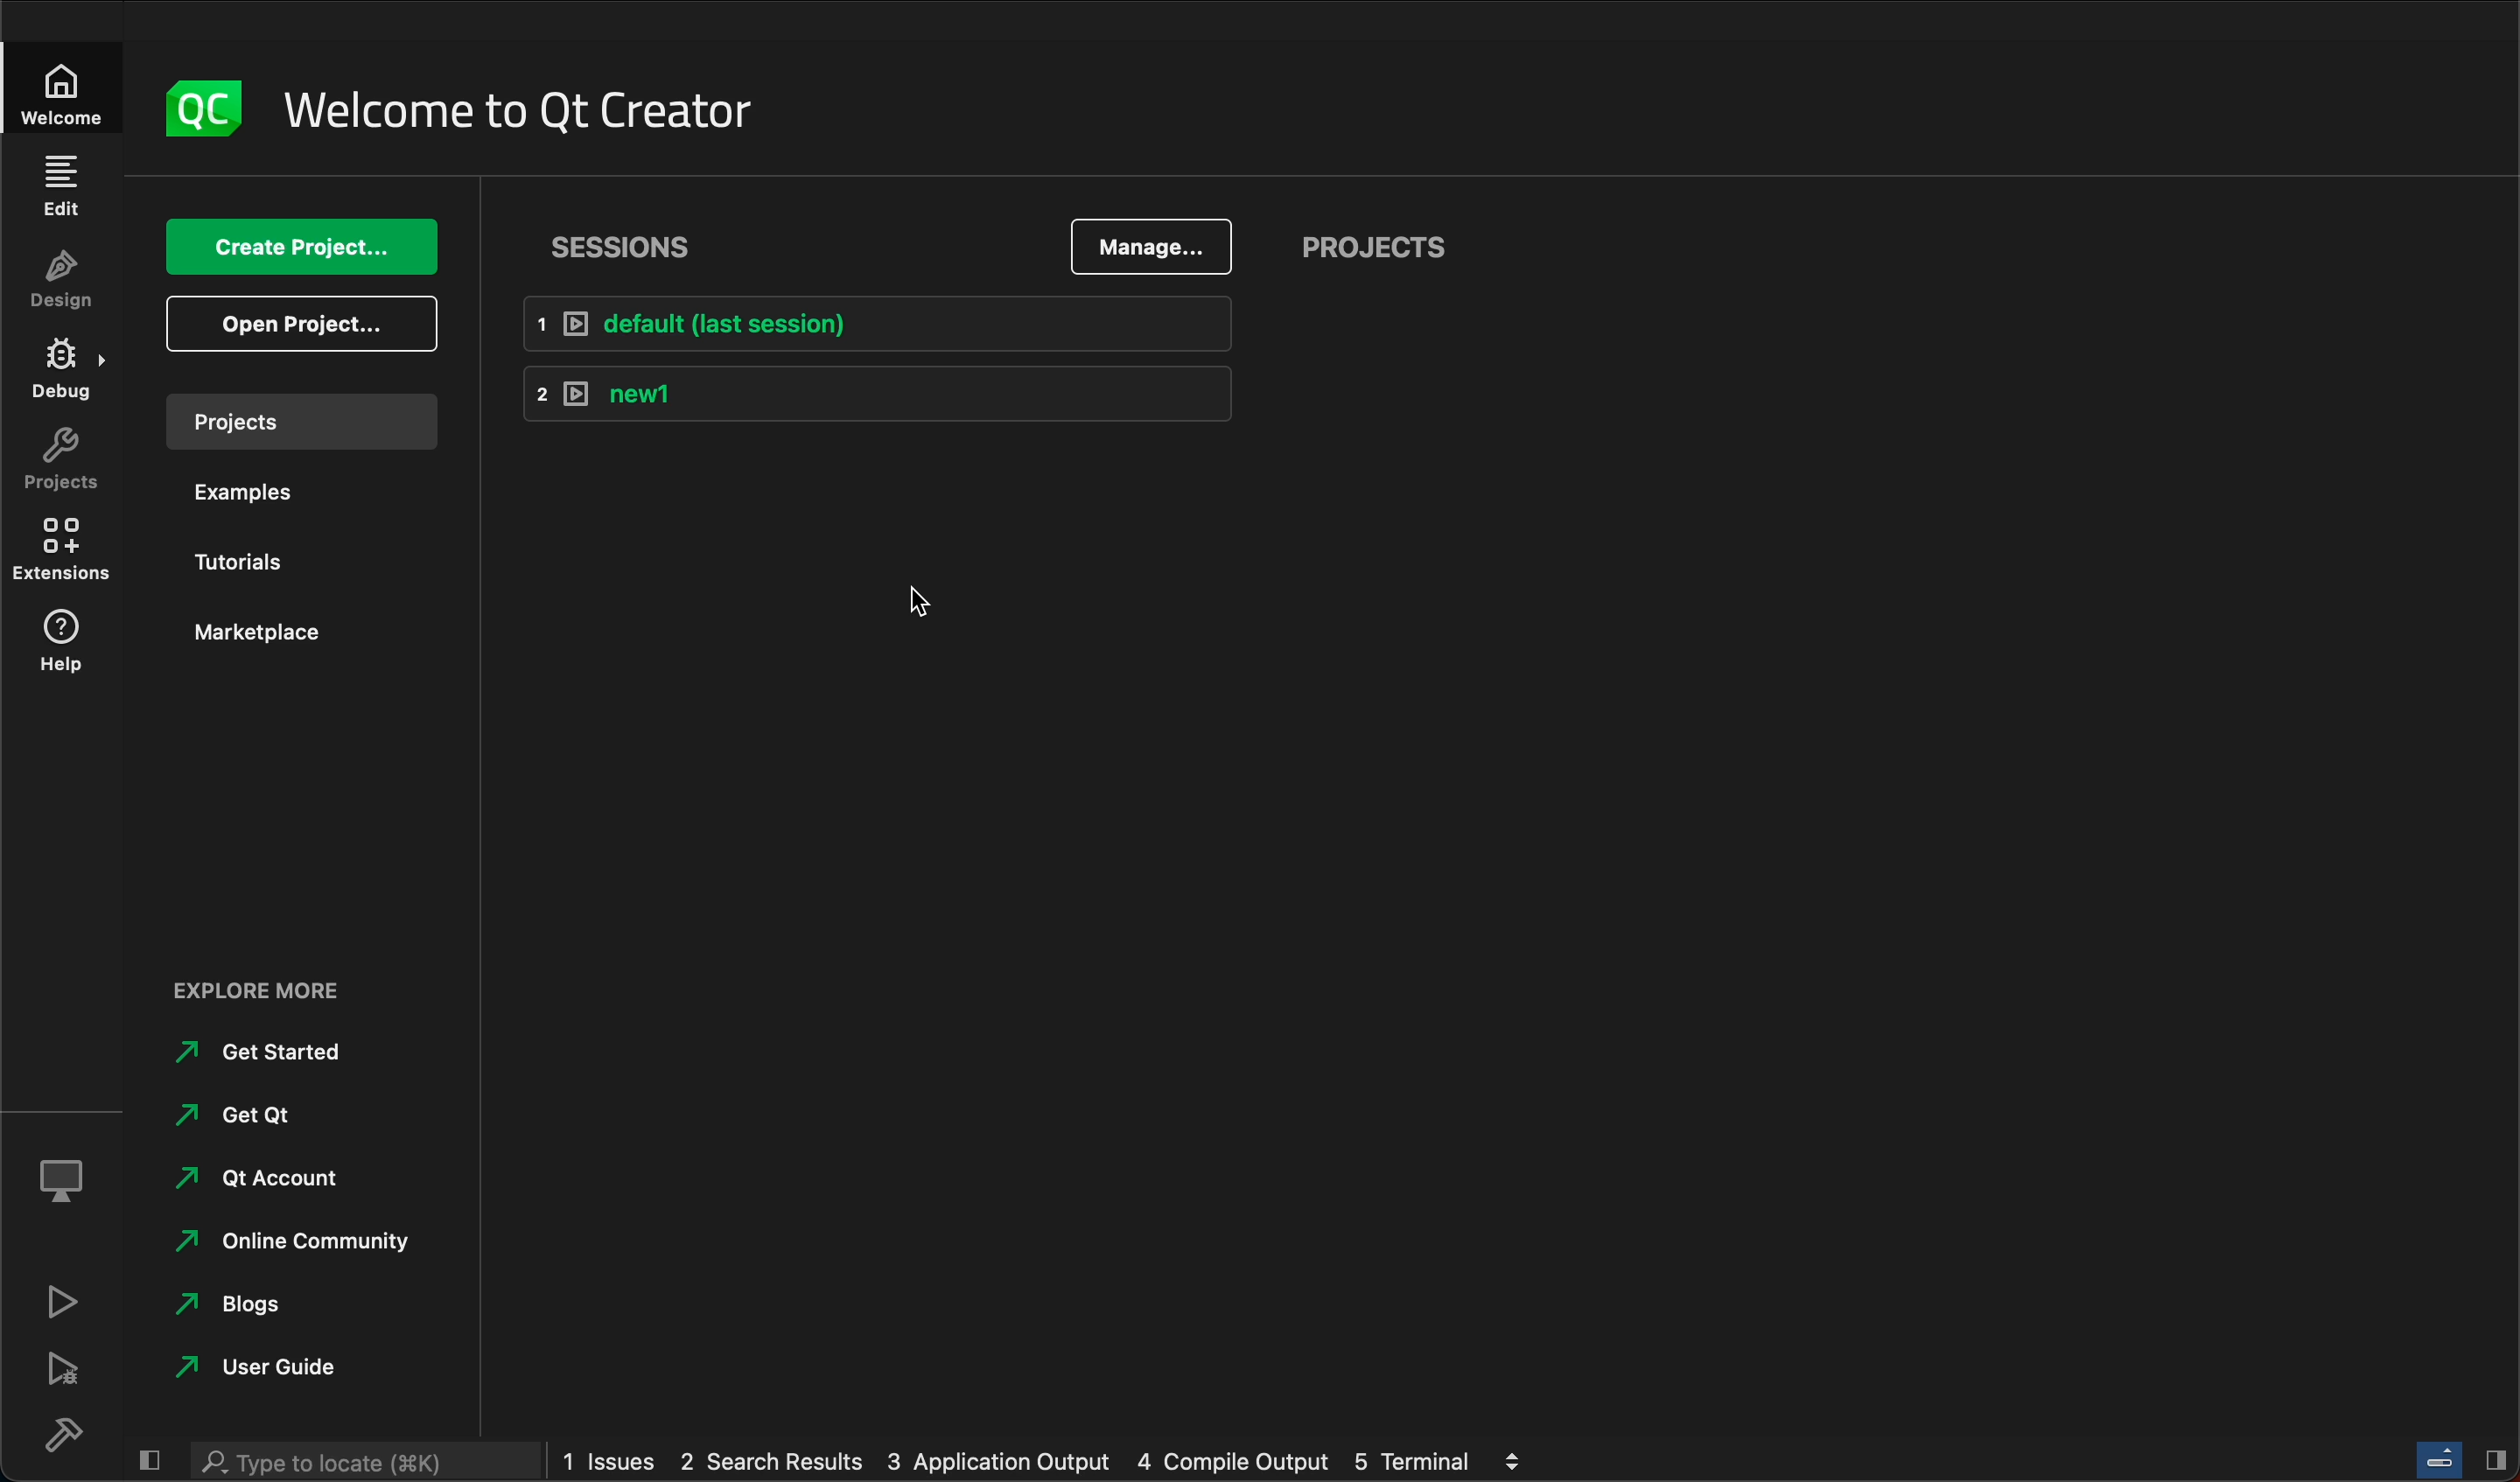  I want to click on Progress bar, so click(2440, 1459).